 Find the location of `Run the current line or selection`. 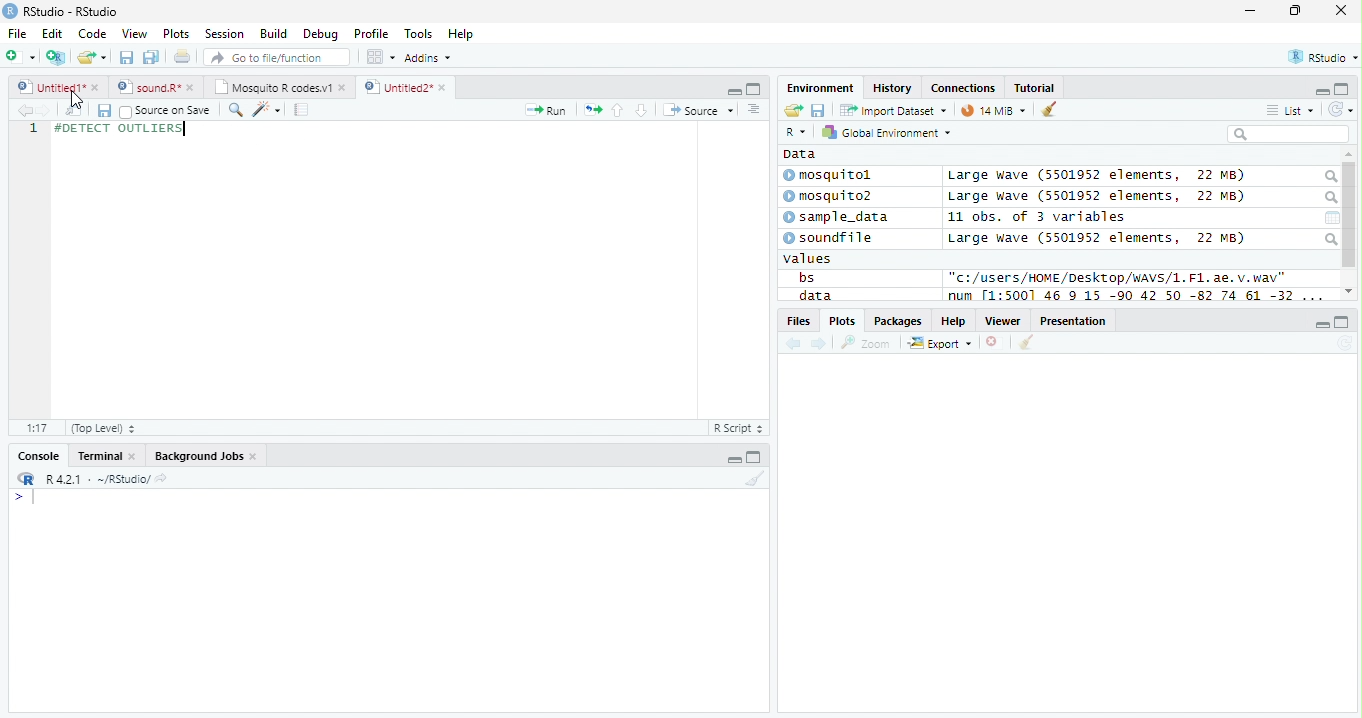

Run the current line or selection is located at coordinates (546, 111).